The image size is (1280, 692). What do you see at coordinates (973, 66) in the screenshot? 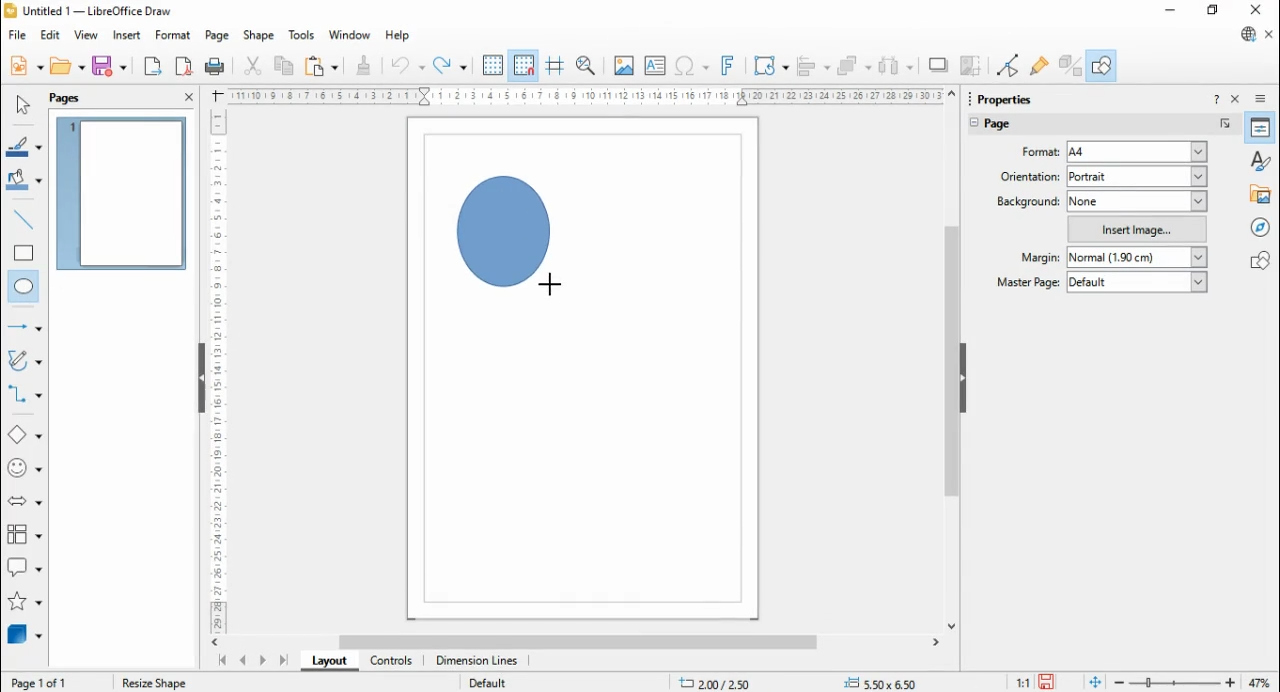
I see `crop image` at bounding box center [973, 66].